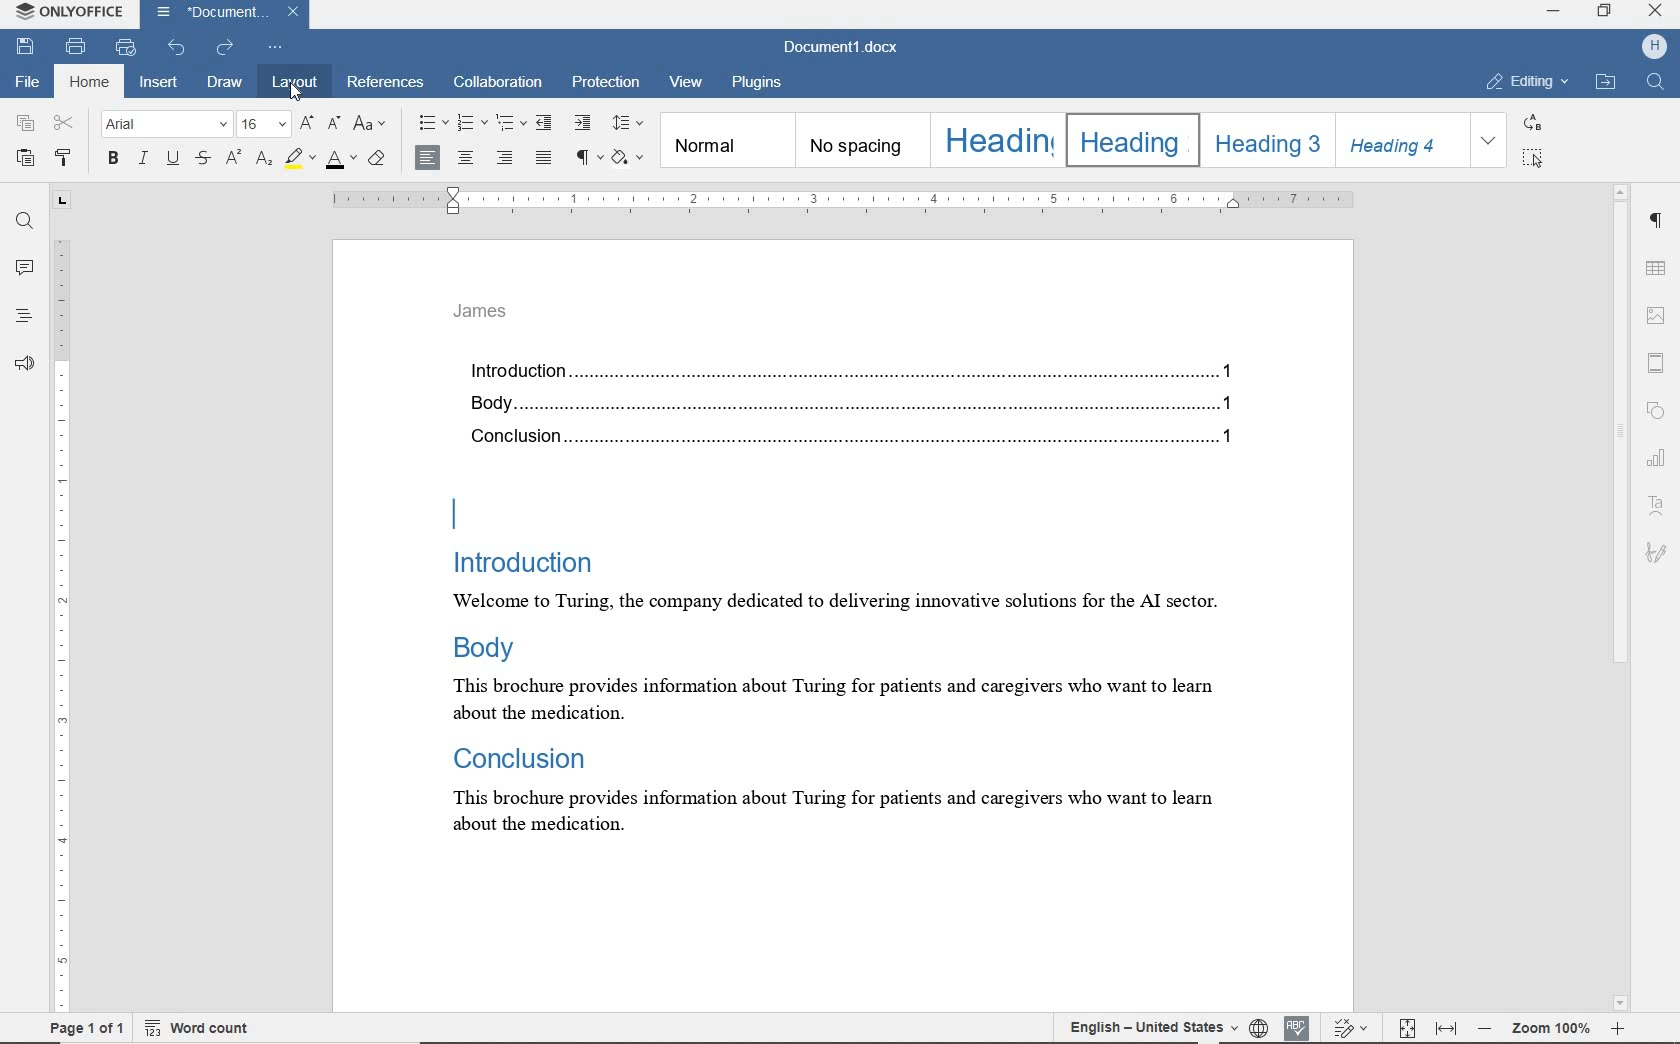 This screenshot has height=1044, width=1680. I want to click on word count, so click(197, 1028).